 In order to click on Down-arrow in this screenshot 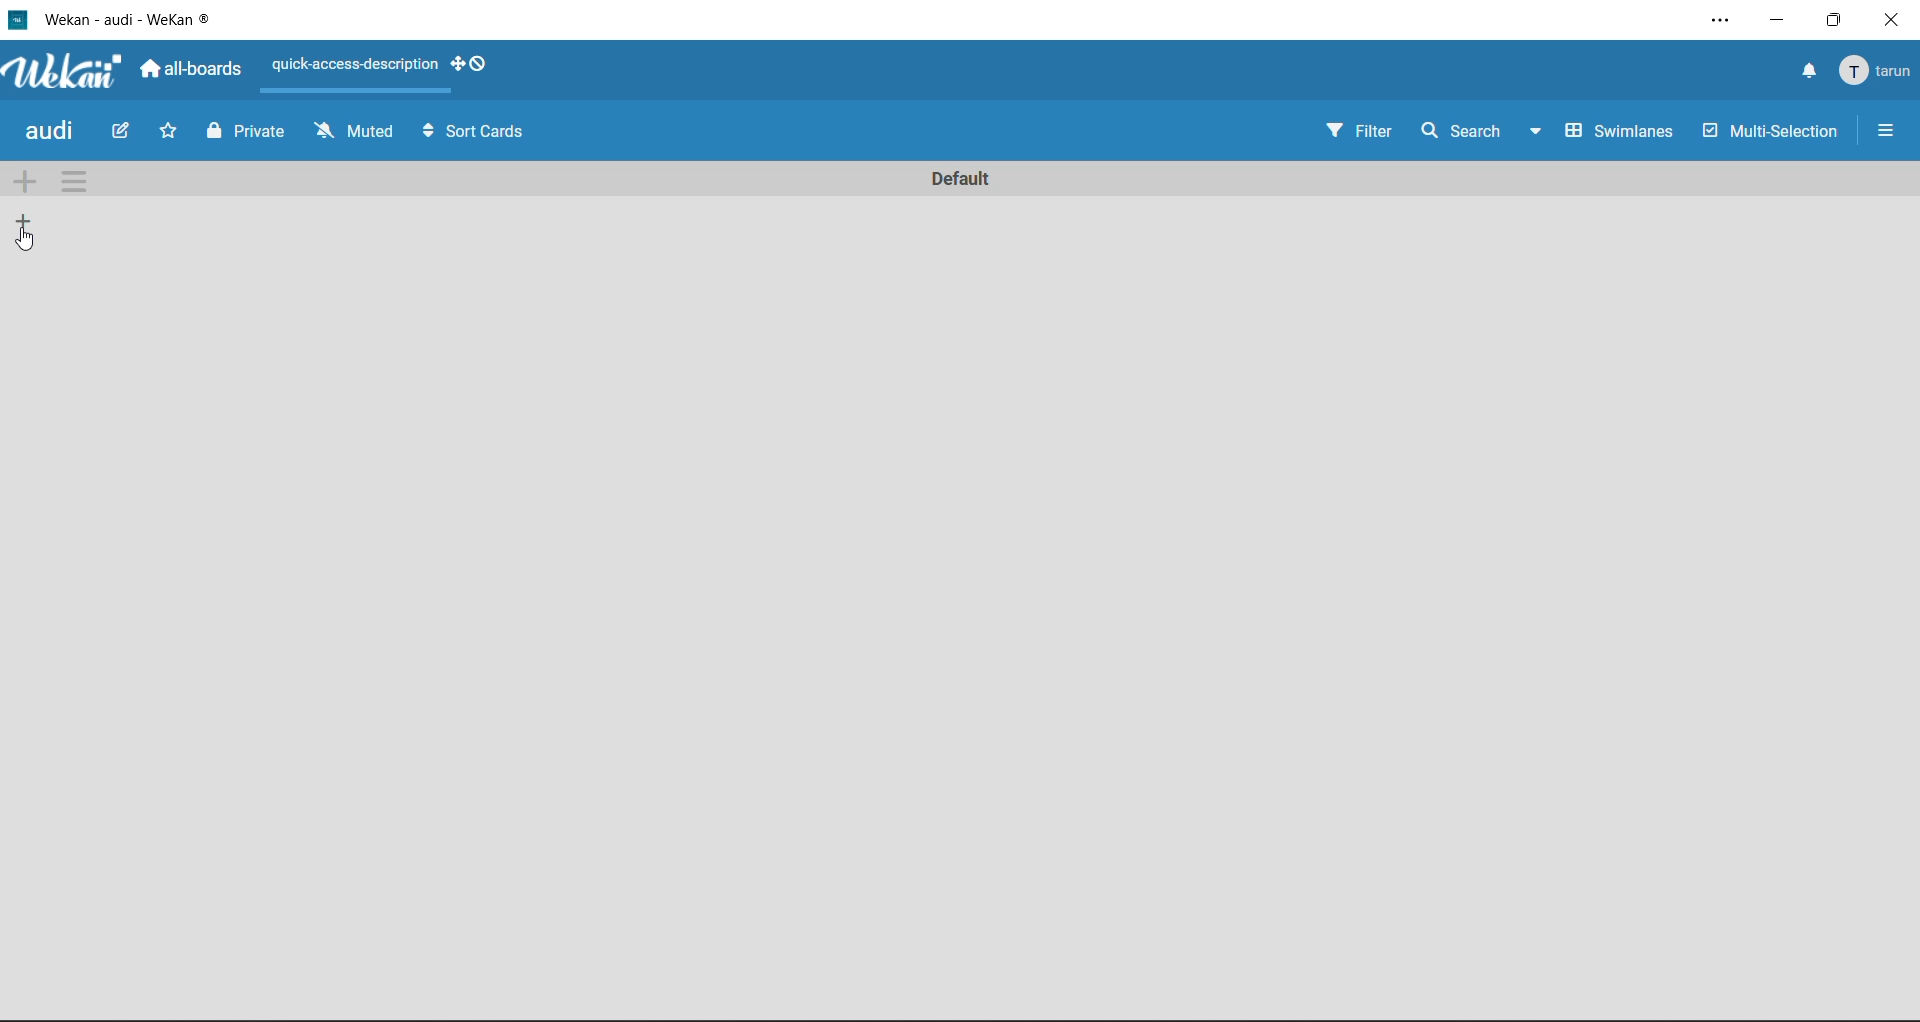, I will do `click(1534, 130)`.